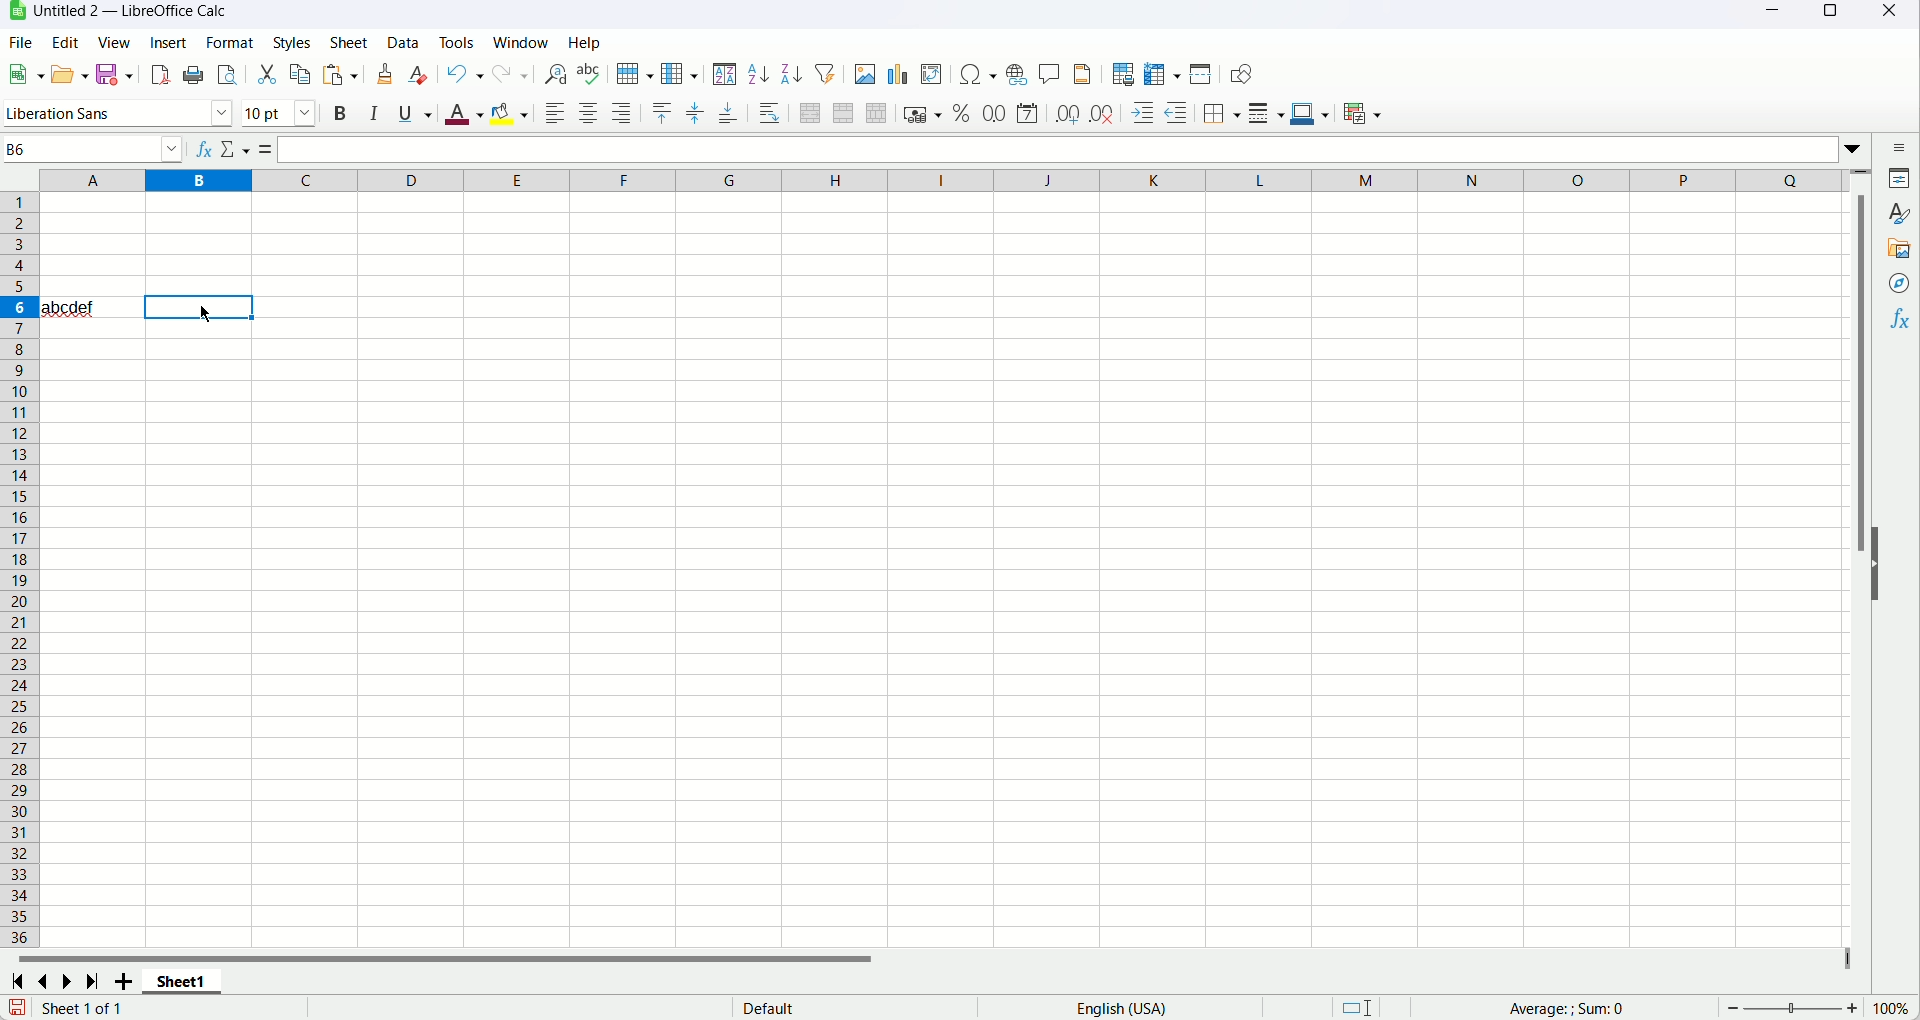 This screenshot has width=1920, height=1020. What do you see at coordinates (933, 75) in the screenshot?
I see `insert pivot table` at bounding box center [933, 75].